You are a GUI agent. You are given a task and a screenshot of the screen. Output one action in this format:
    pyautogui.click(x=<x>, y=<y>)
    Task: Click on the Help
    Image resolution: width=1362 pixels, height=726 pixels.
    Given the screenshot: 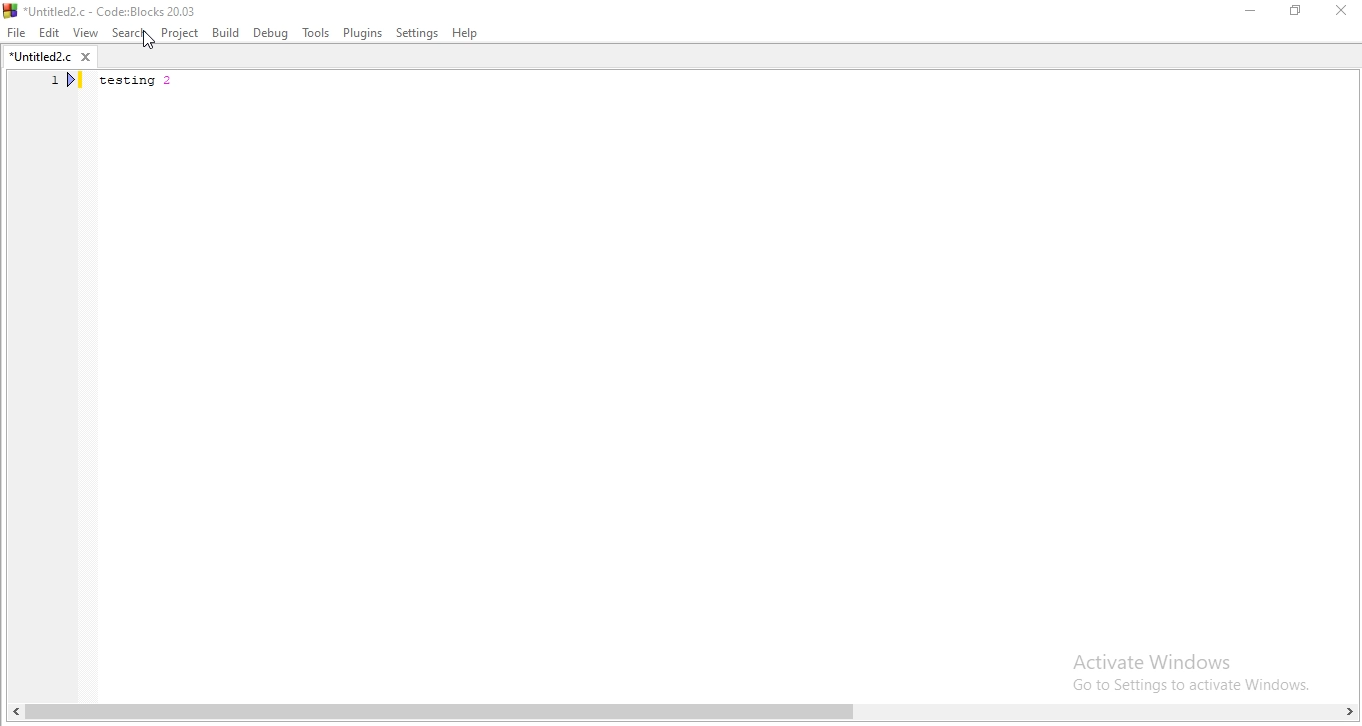 What is the action you would take?
    pyautogui.click(x=467, y=33)
    